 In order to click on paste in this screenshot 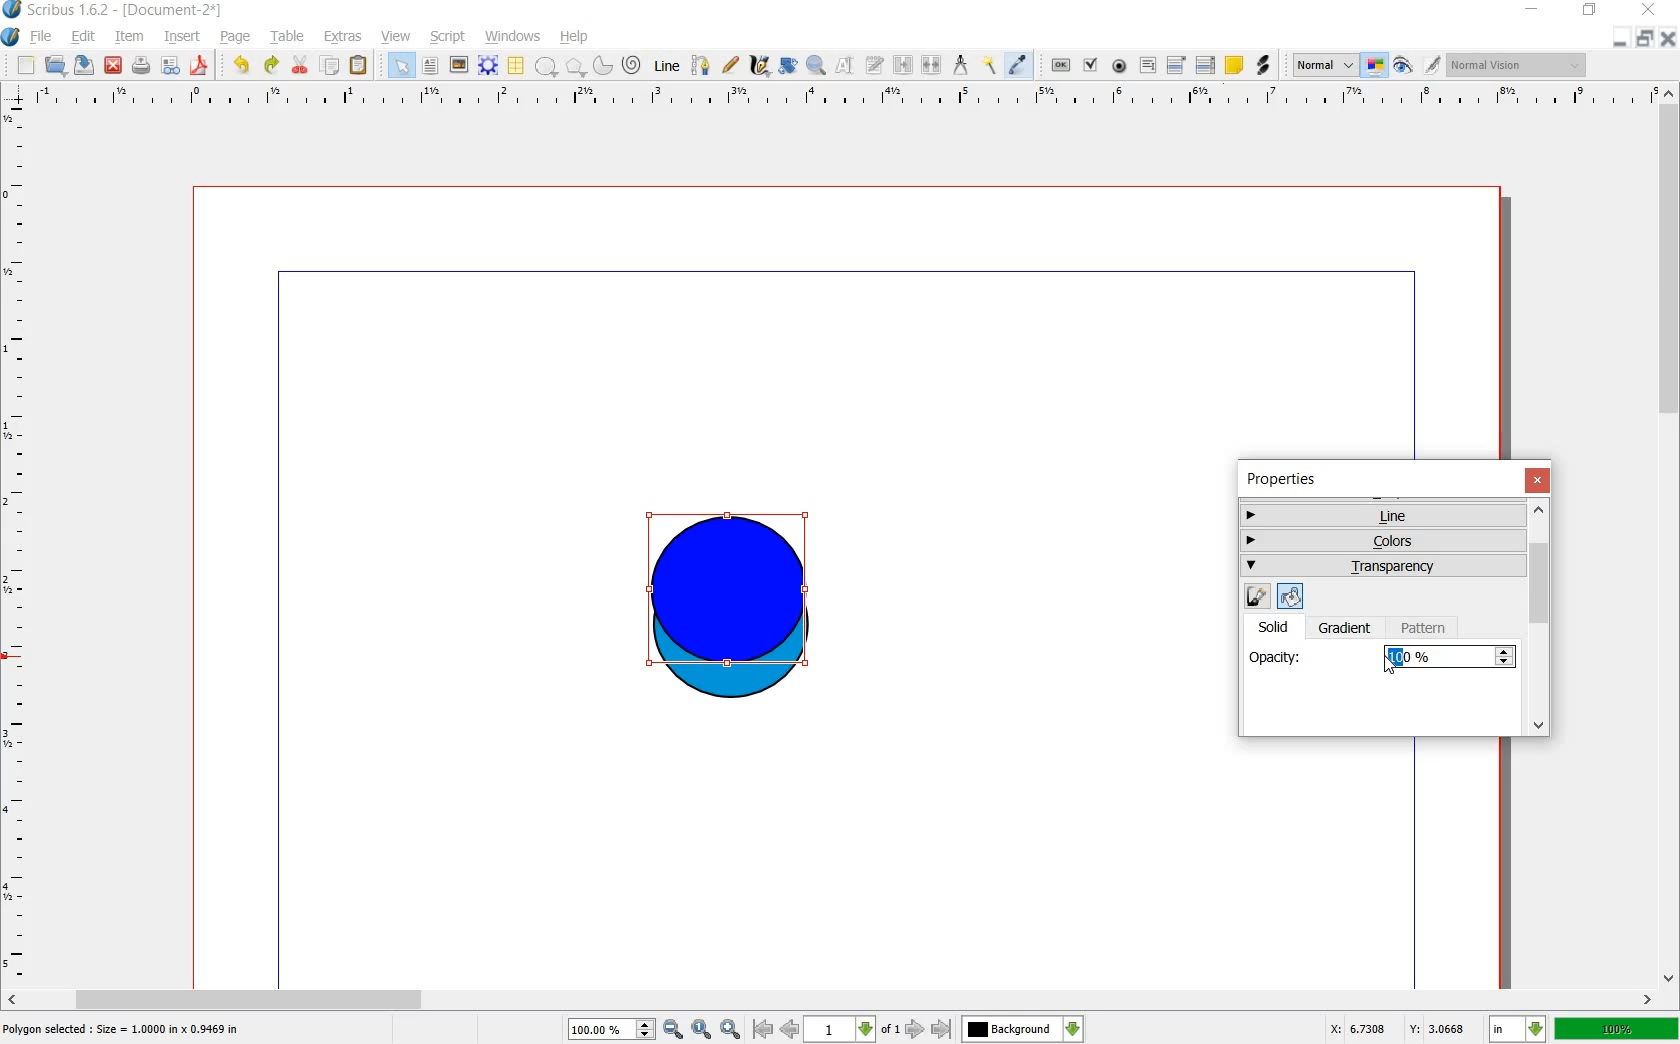, I will do `click(358, 65)`.